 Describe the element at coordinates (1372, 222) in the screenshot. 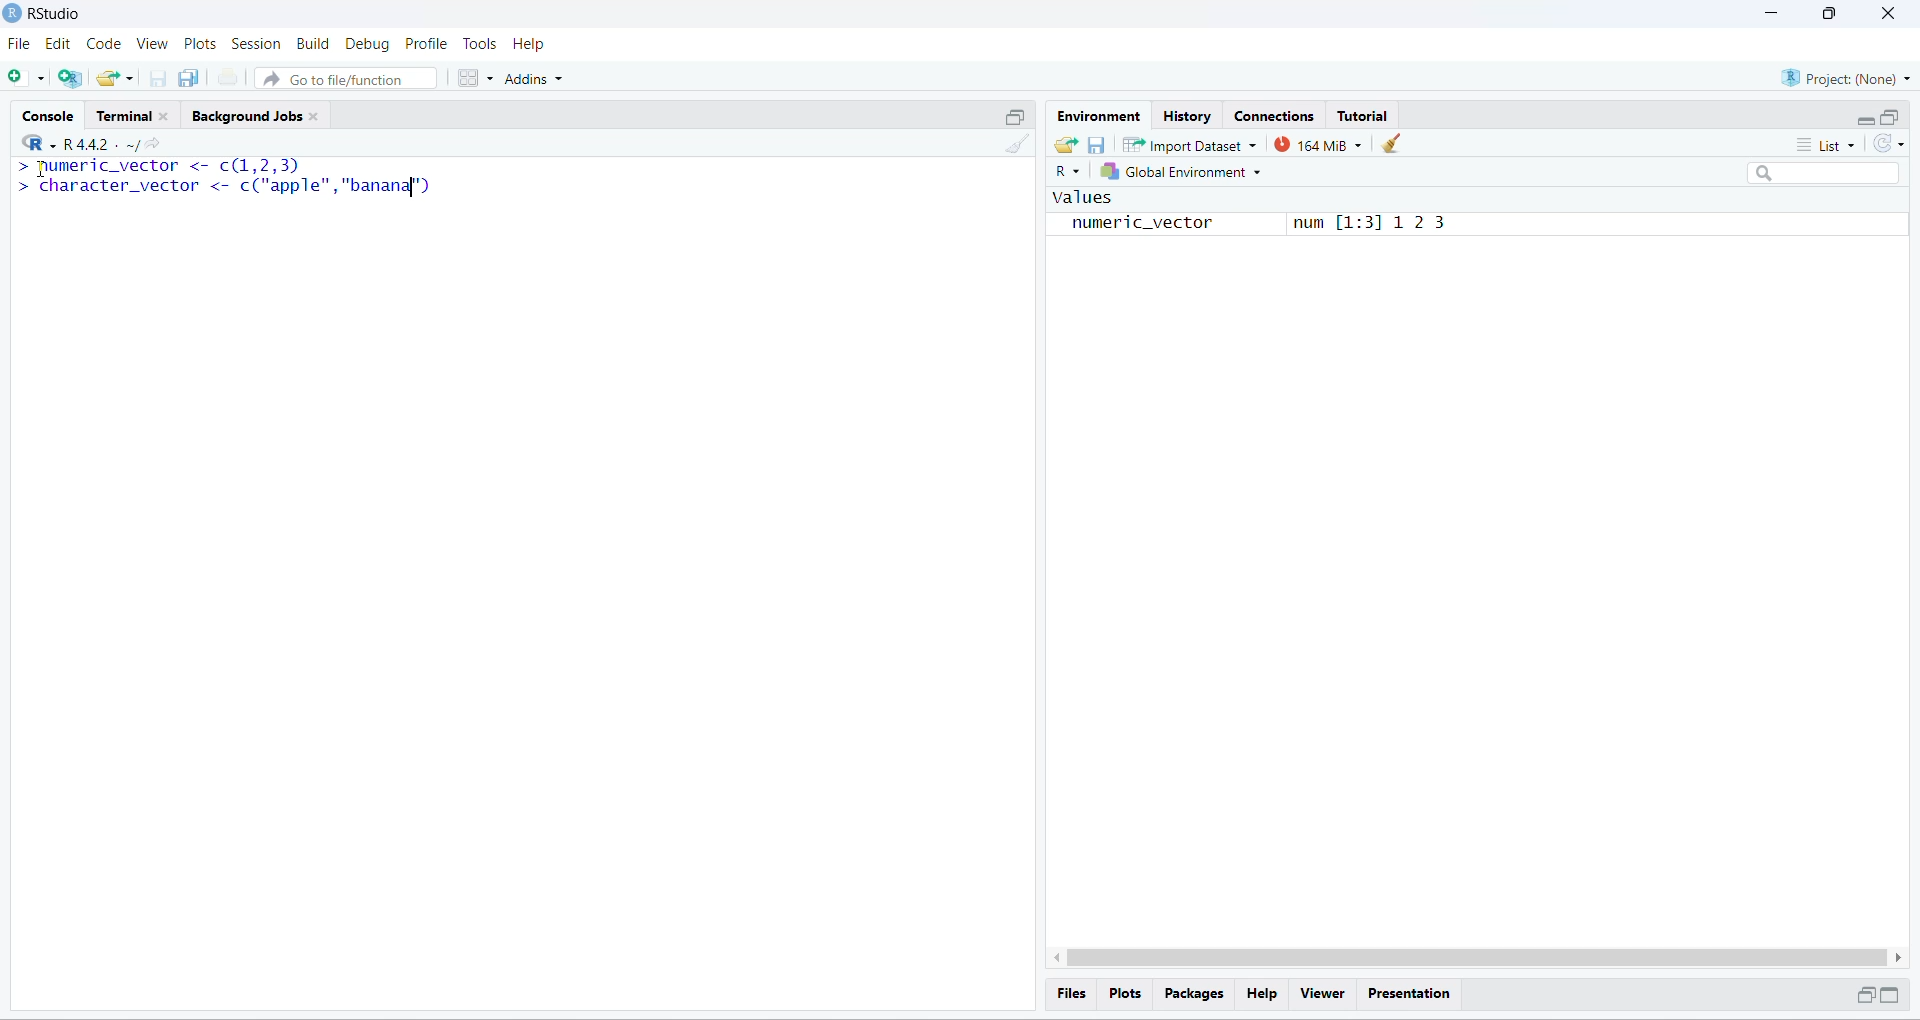

I see `num [1:31 12 3` at that location.